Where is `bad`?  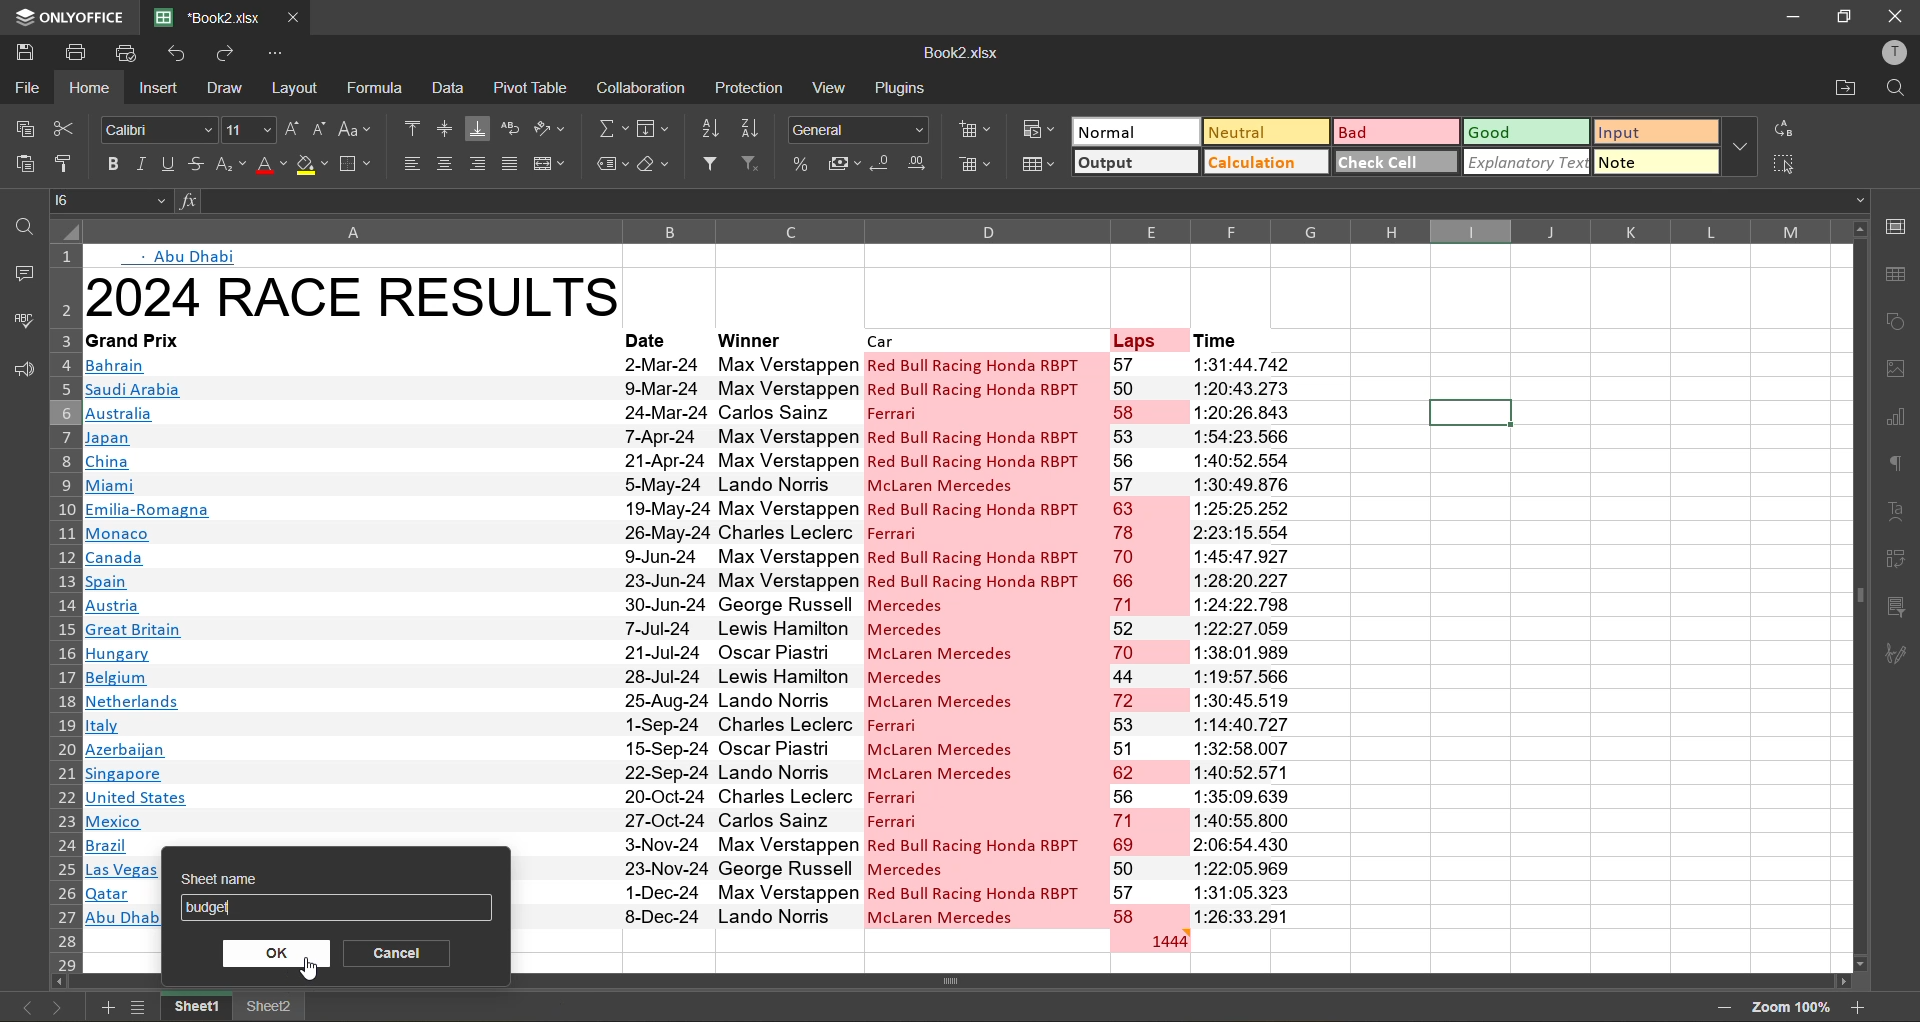 bad is located at coordinates (1392, 129).